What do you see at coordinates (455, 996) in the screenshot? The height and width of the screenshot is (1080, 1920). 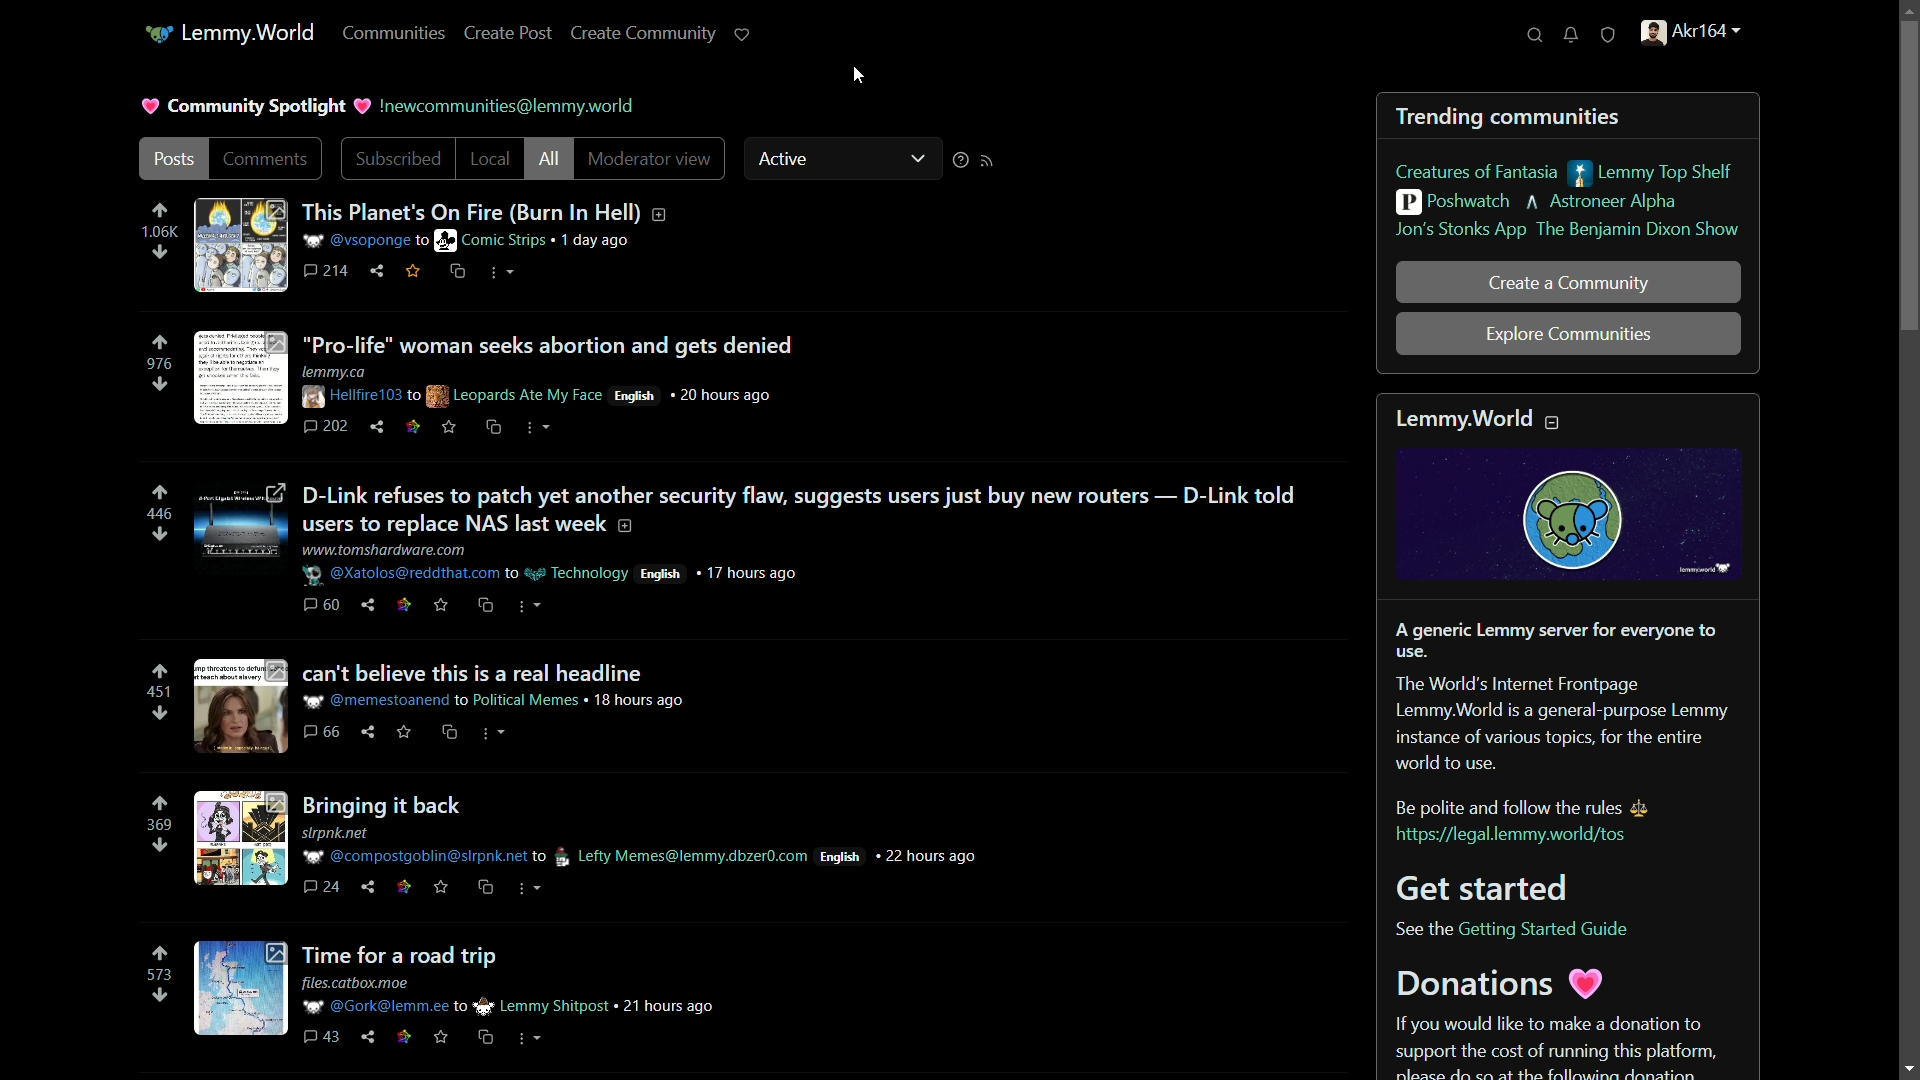 I see `post 6` at bounding box center [455, 996].